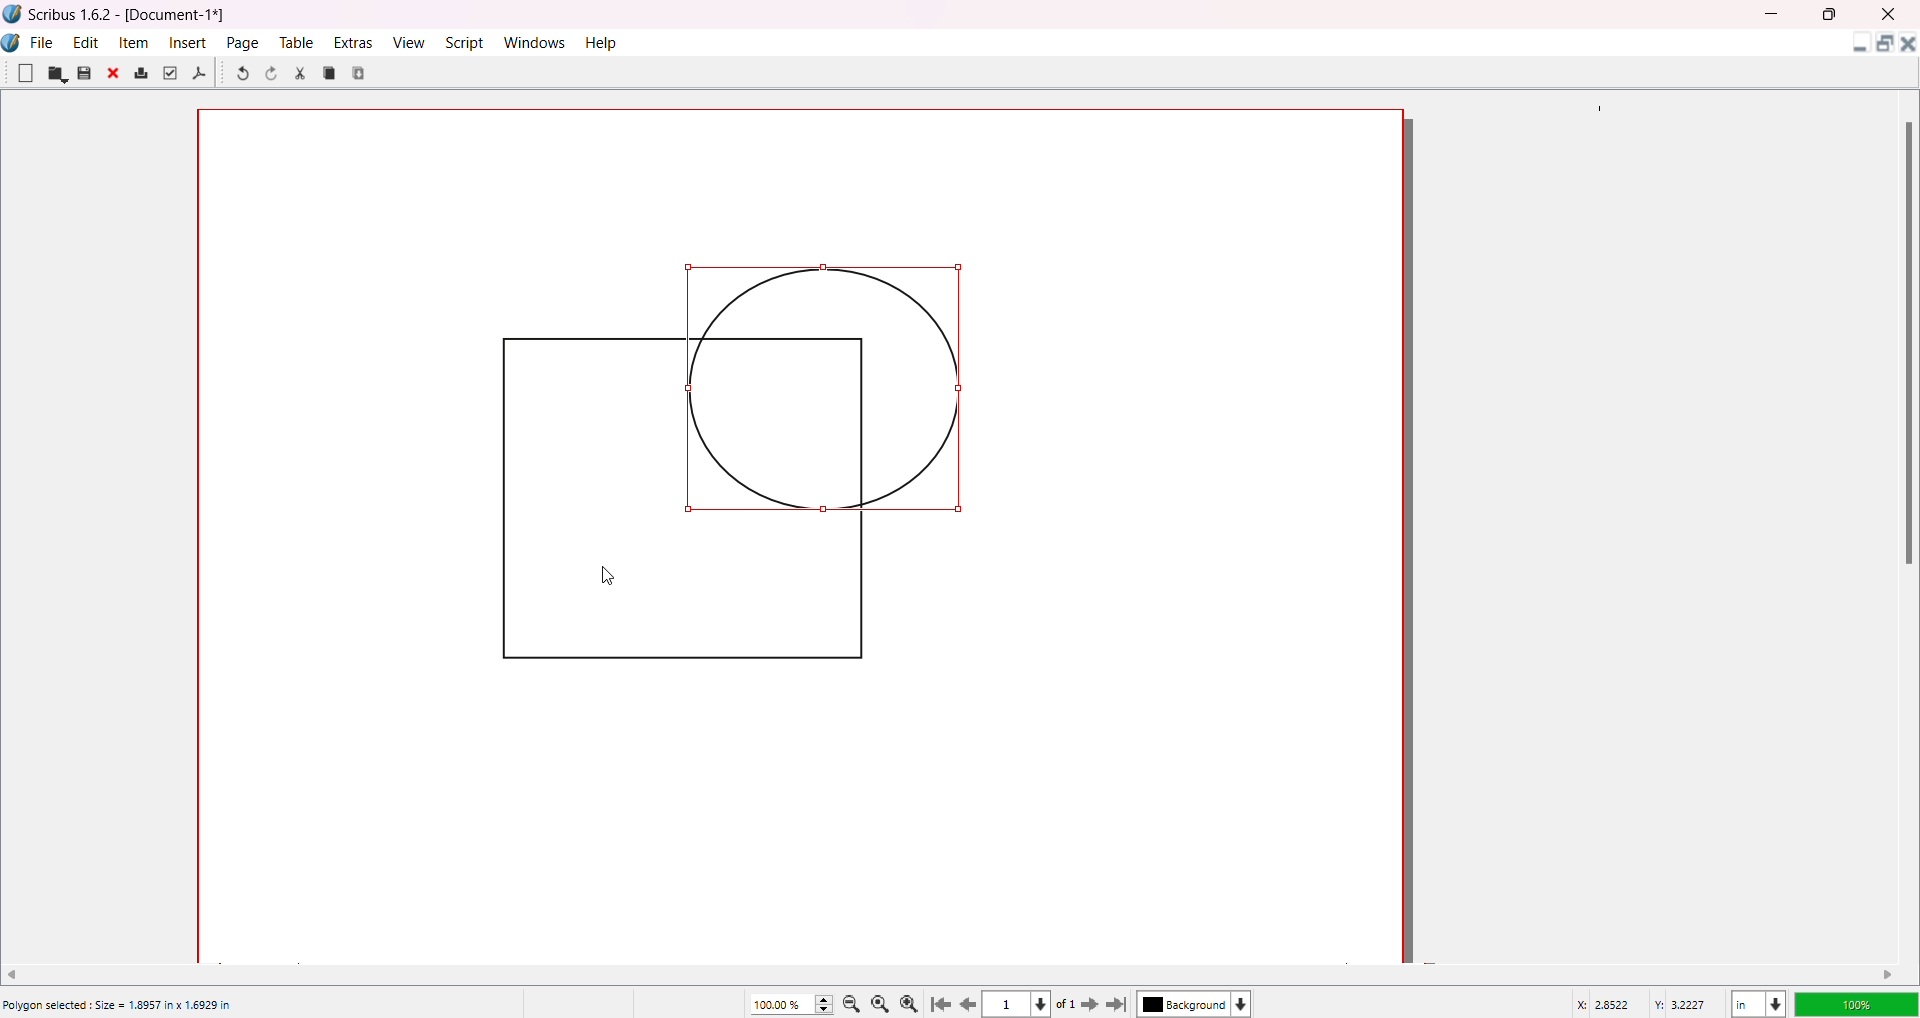 Image resolution: width=1920 pixels, height=1018 pixels. Describe the element at coordinates (1645, 1003) in the screenshot. I see `Latitude/Longitude` at that location.